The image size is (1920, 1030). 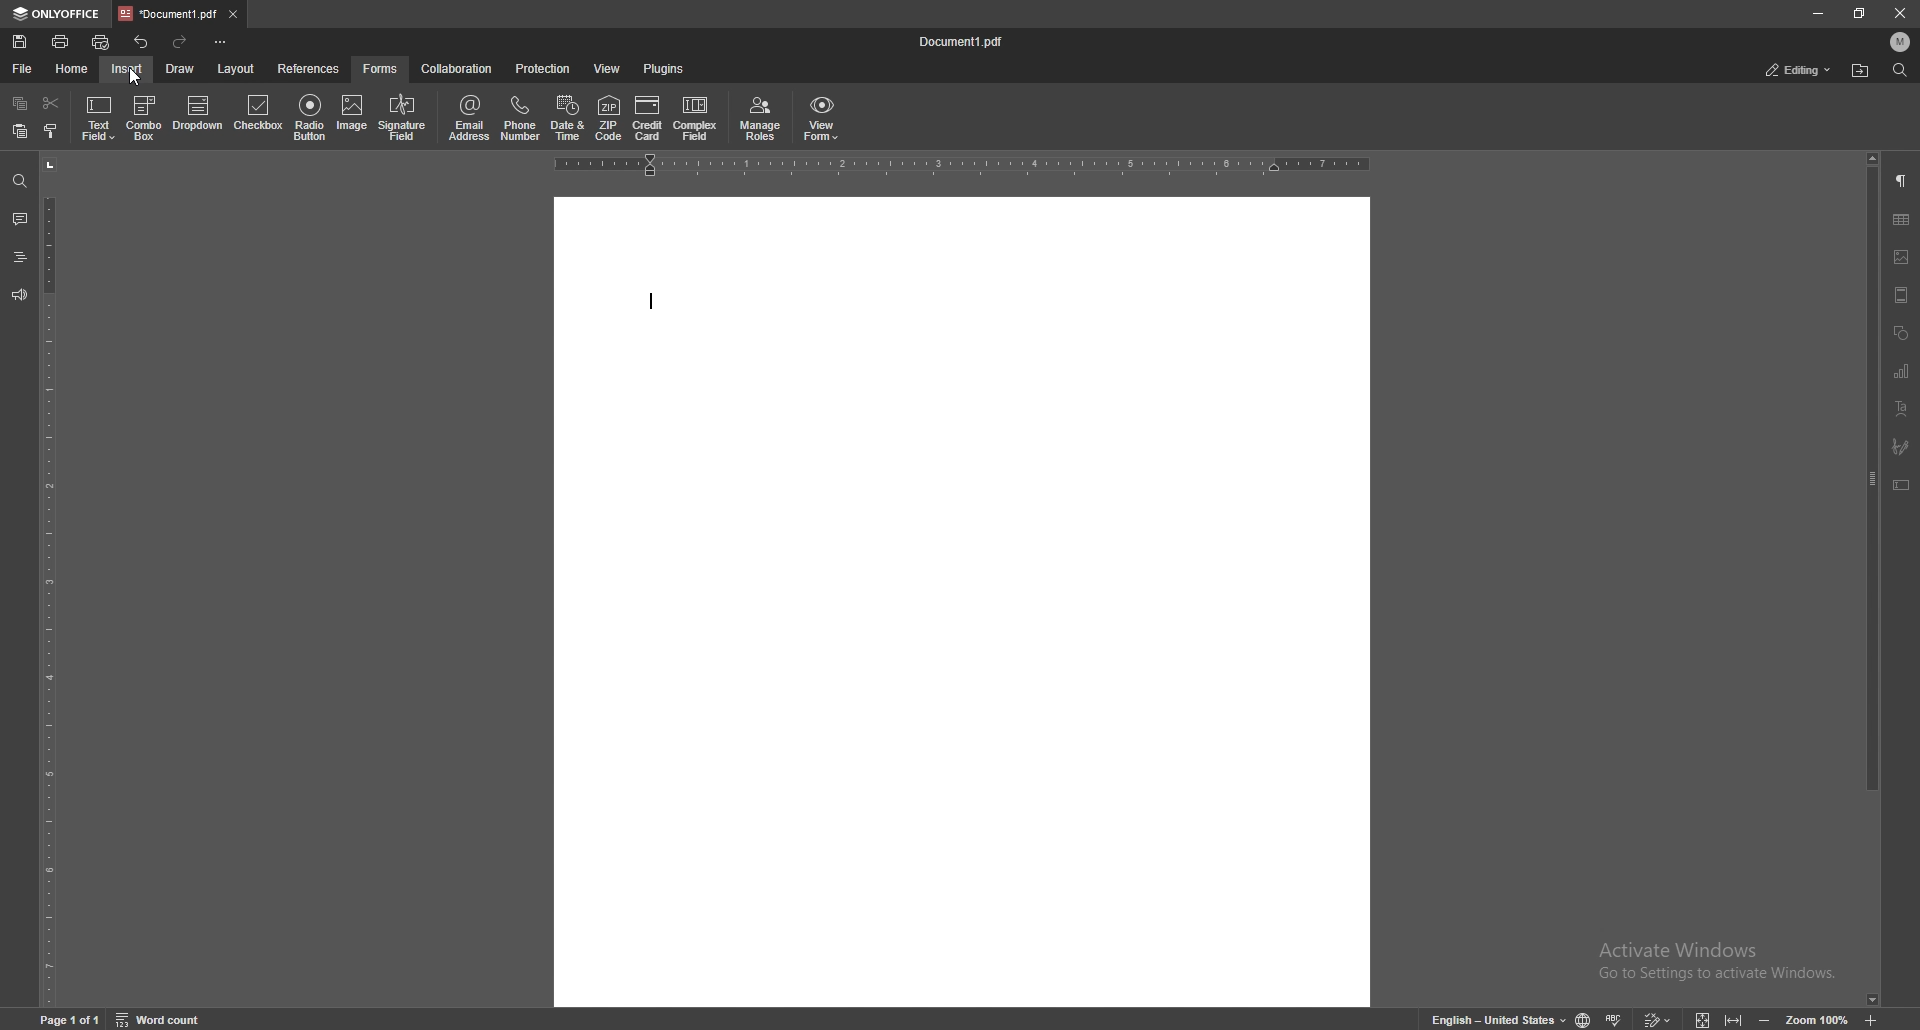 What do you see at coordinates (1800, 70) in the screenshot?
I see `editing` at bounding box center [1800, 70].